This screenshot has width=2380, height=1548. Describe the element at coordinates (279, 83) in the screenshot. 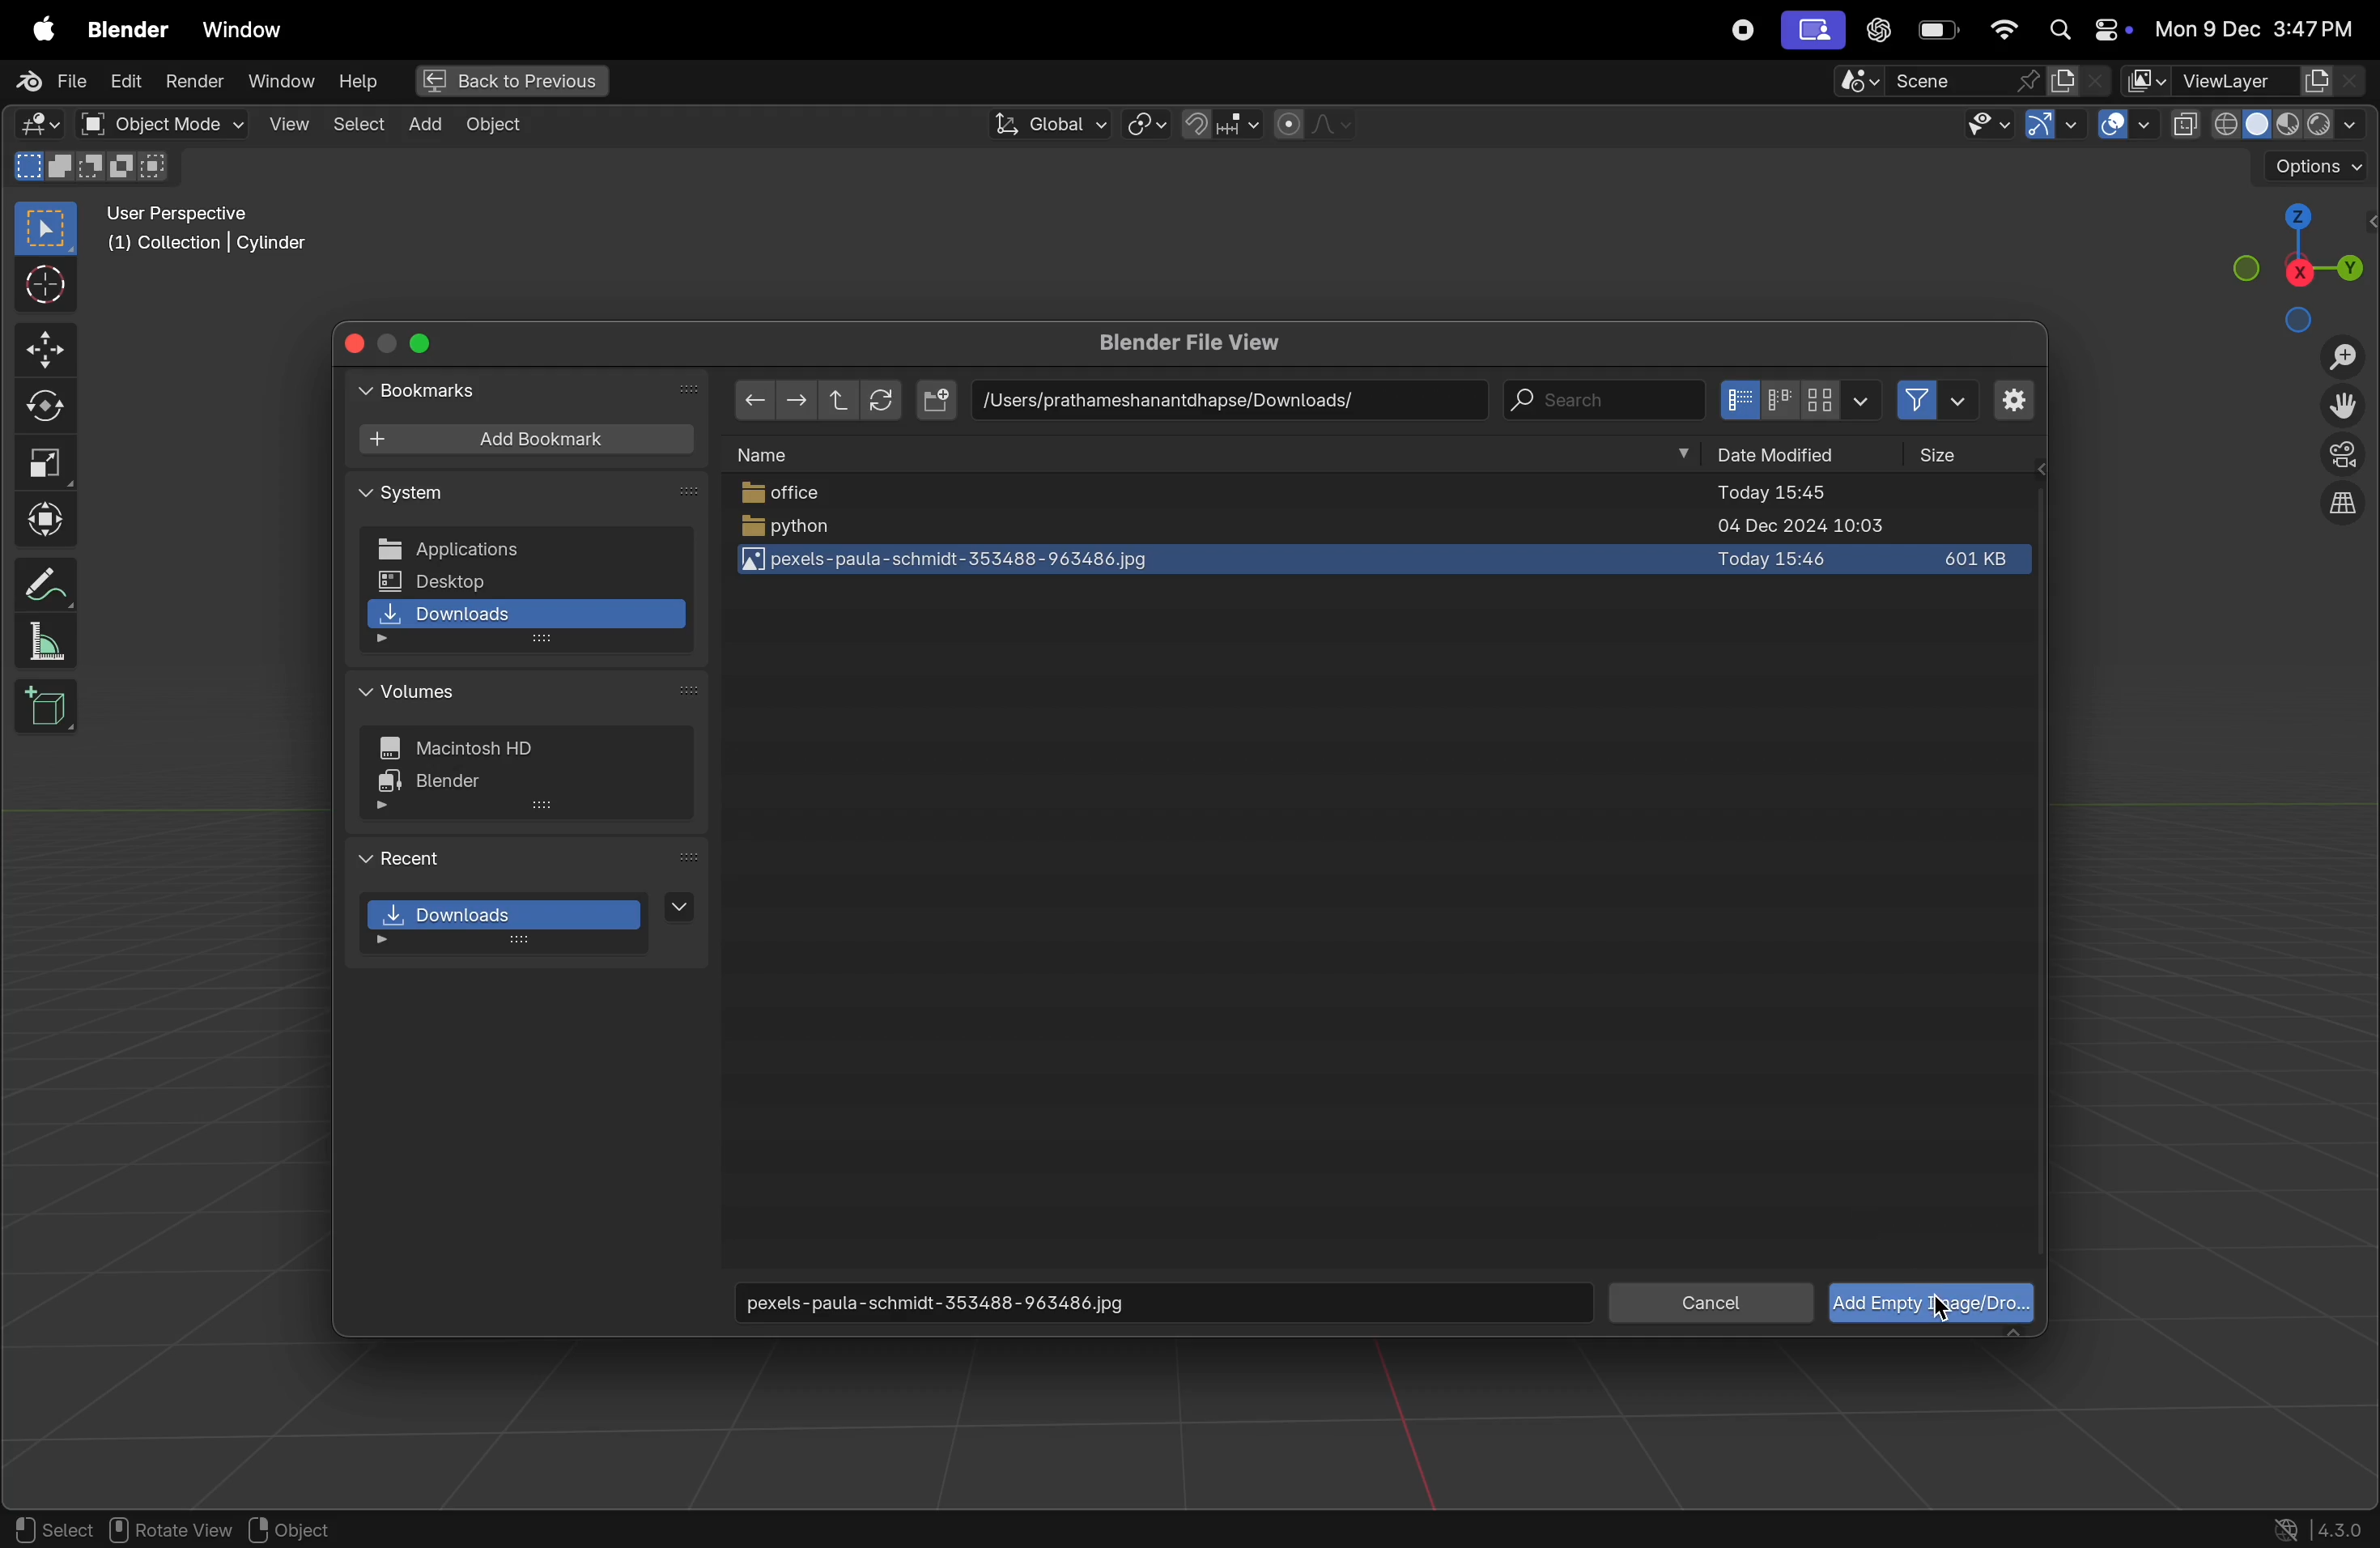

I see `window` at that location.